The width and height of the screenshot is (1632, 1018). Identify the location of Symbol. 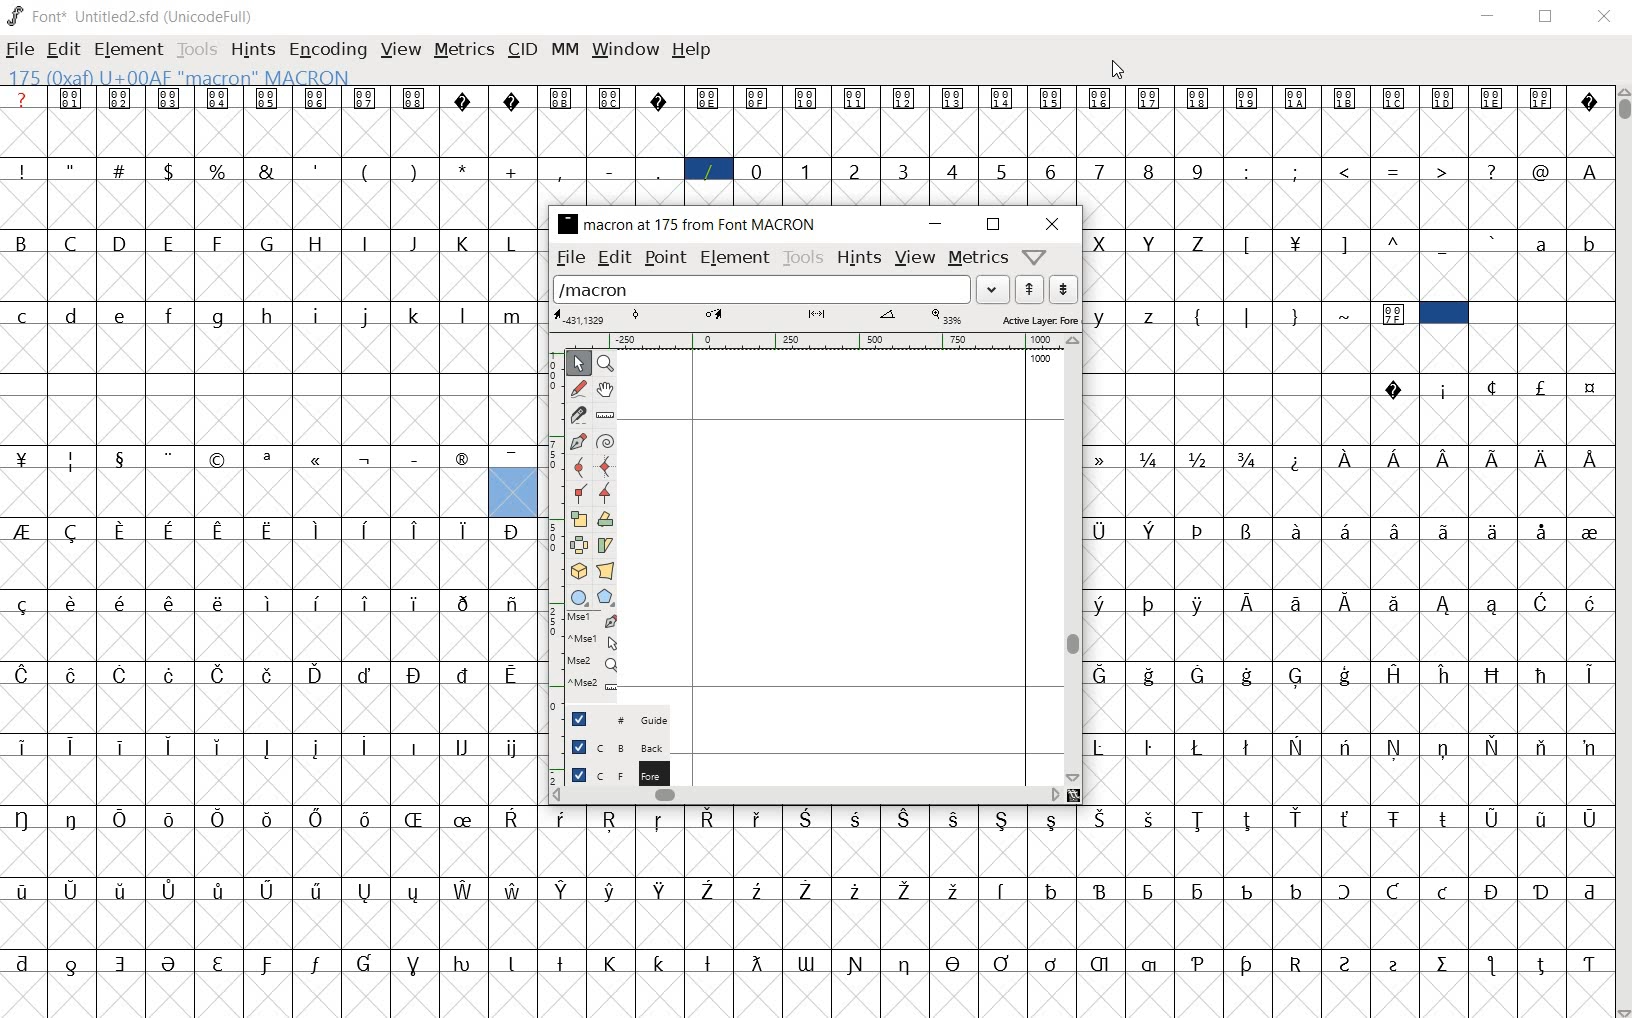
(956, 889).